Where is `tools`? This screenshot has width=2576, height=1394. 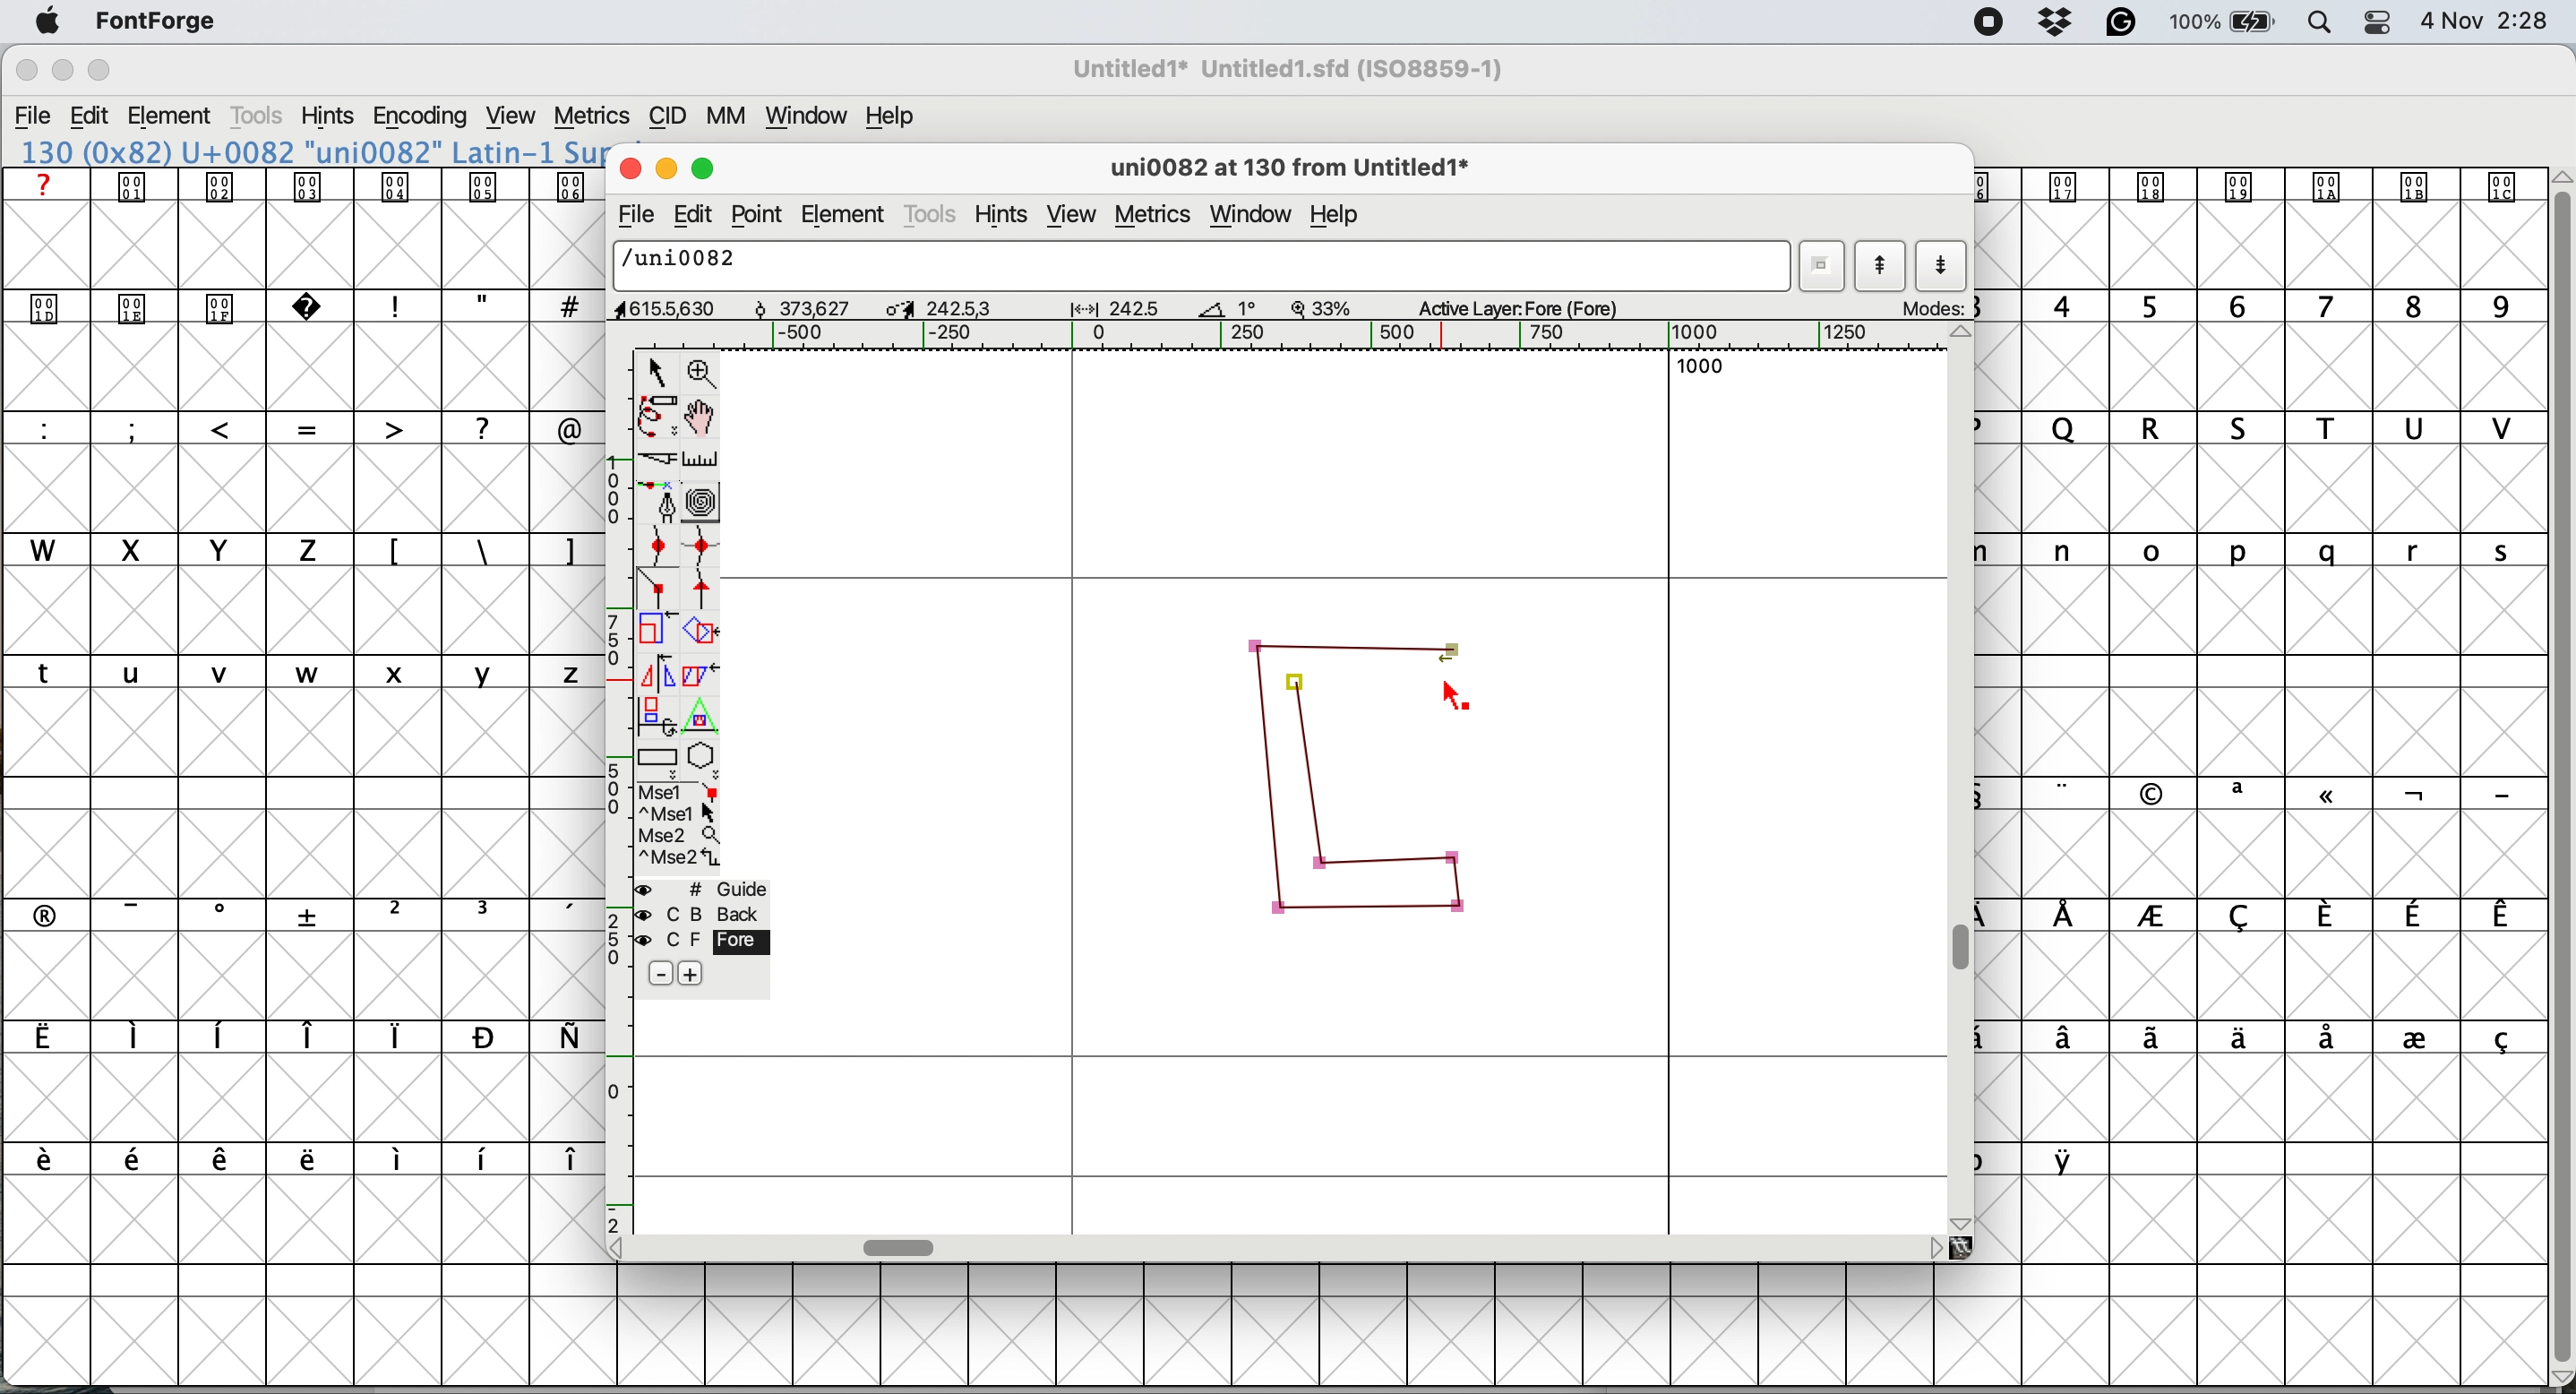 tools is located at coordinates (261, 116).